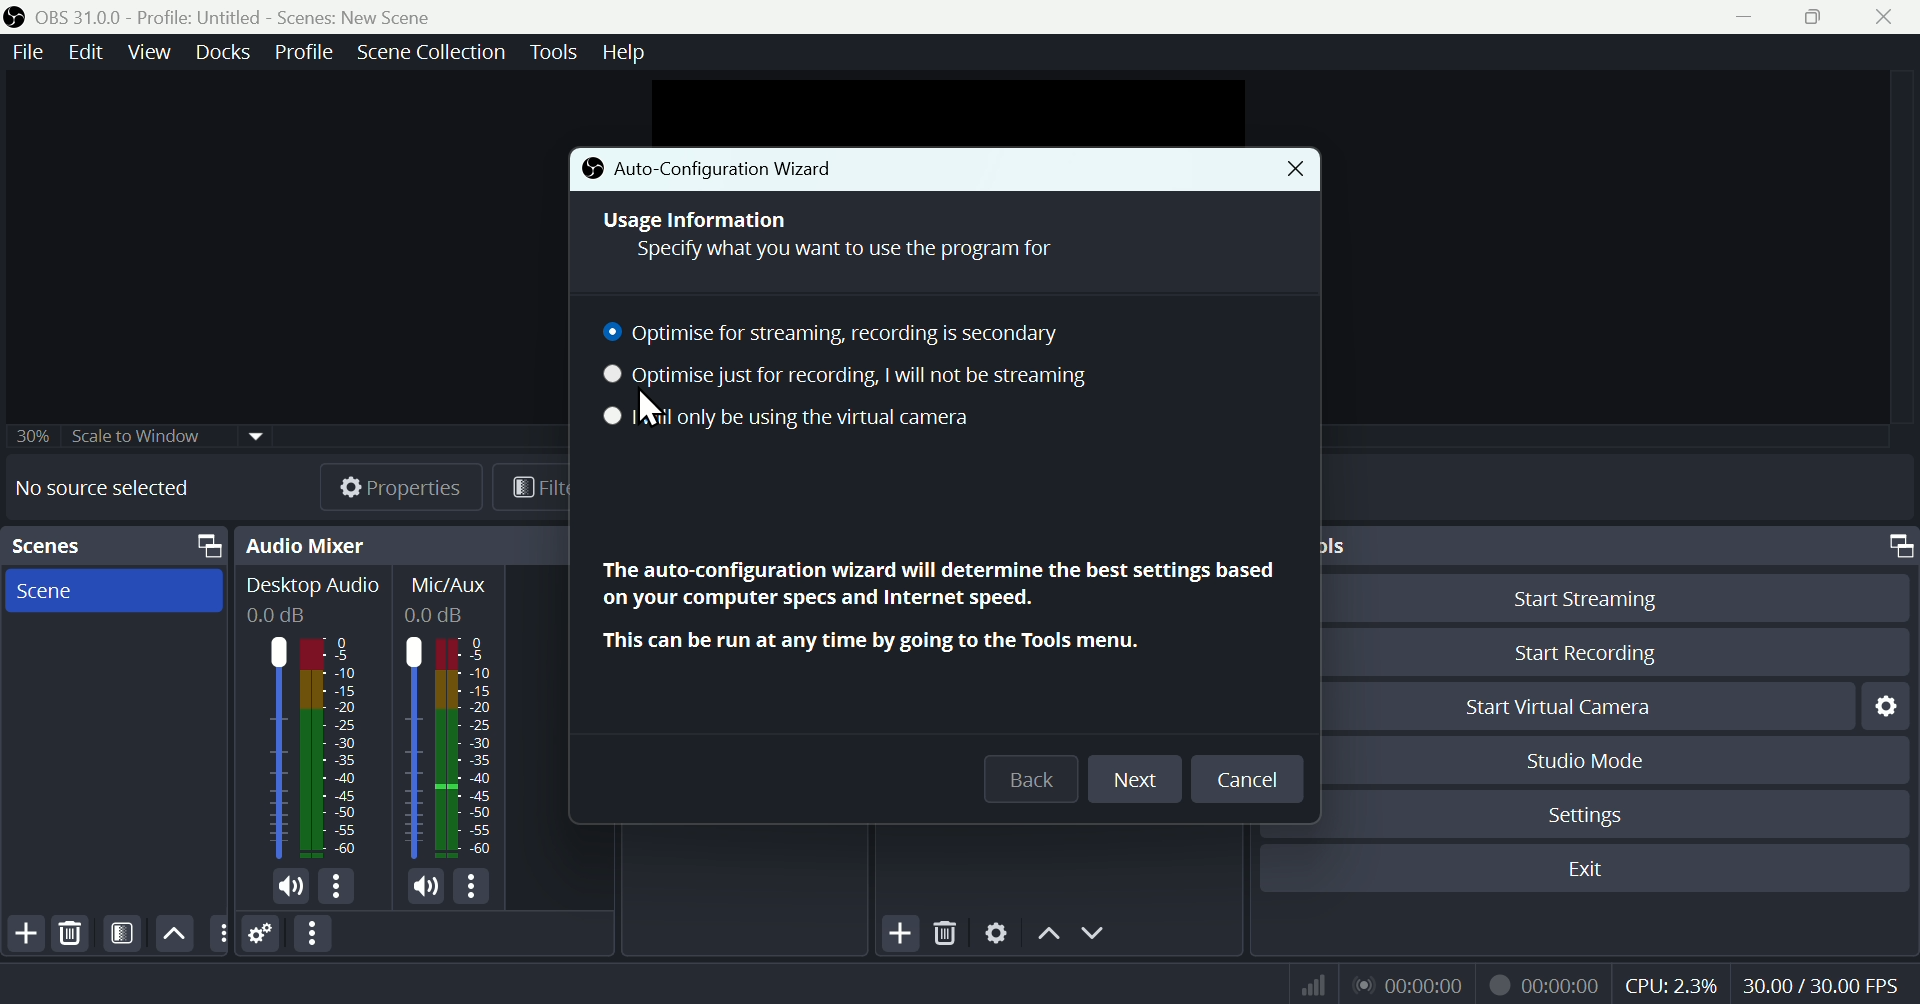 The image size is (1920, 1004). What do you see at coordinates (16, 18) in the screenshot?
I see `icon` at bounding box center [16, 18].